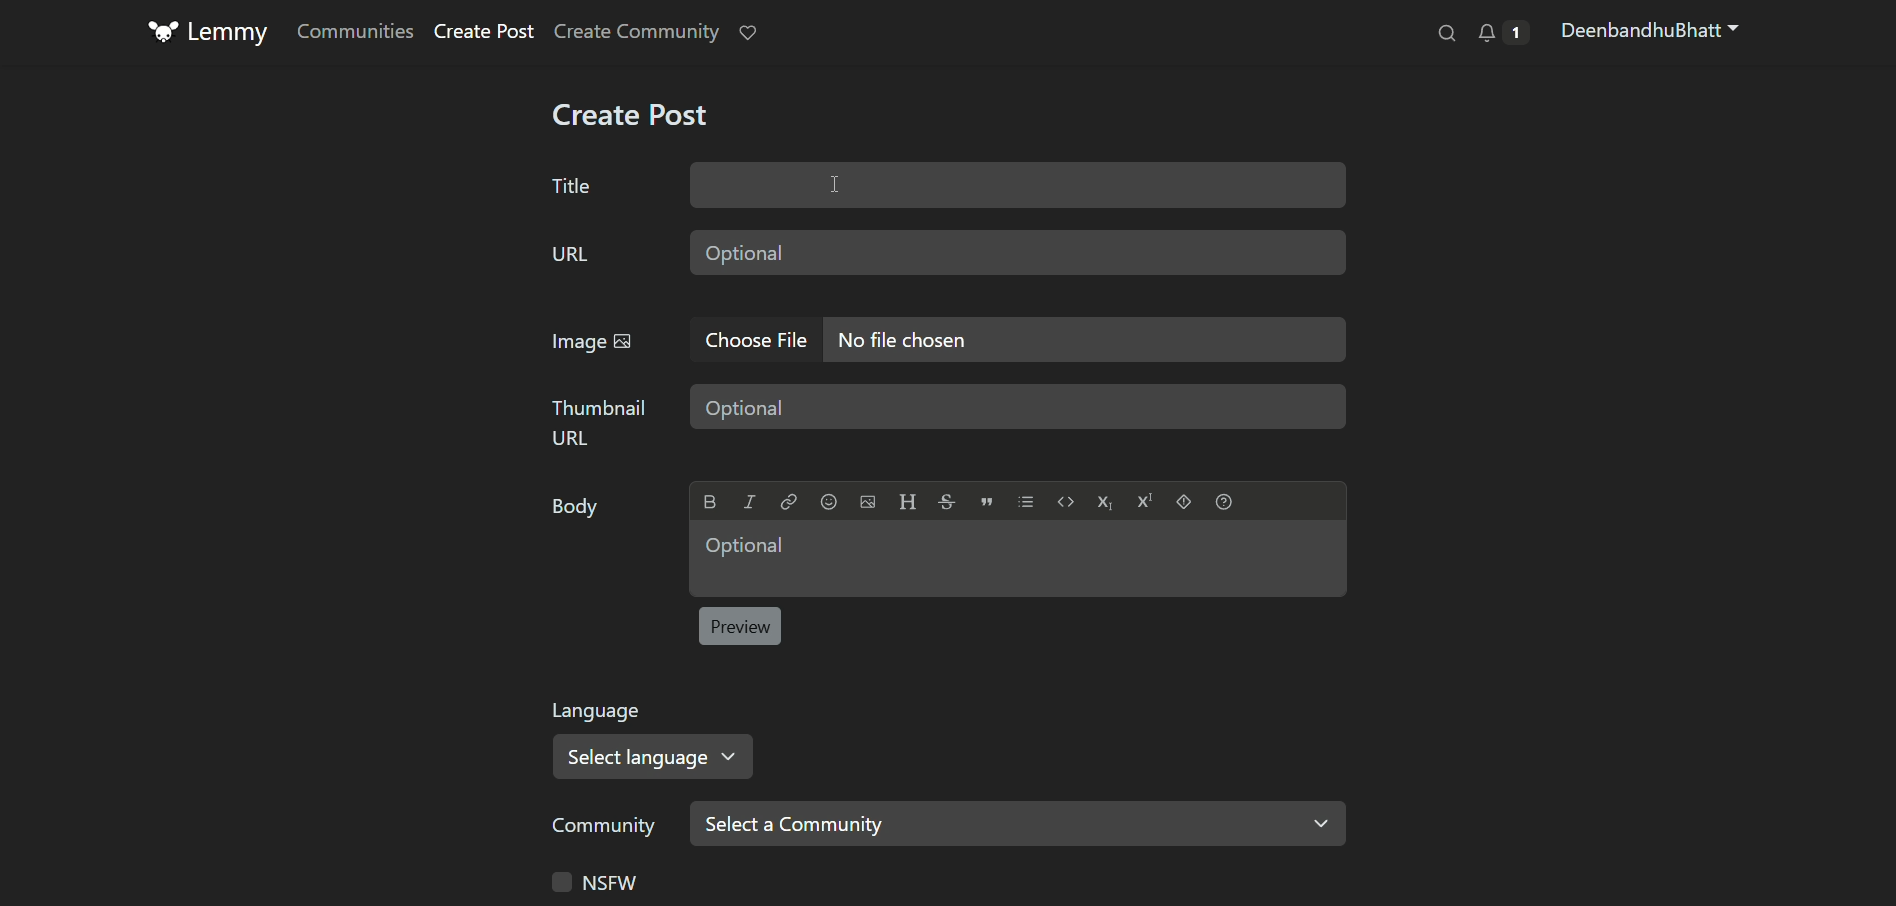 Image resolution: width=1896 pixels, height=906 pixels. Describe the element at coordinates (639, 32) in the screenshot. I see `create community` at that location.